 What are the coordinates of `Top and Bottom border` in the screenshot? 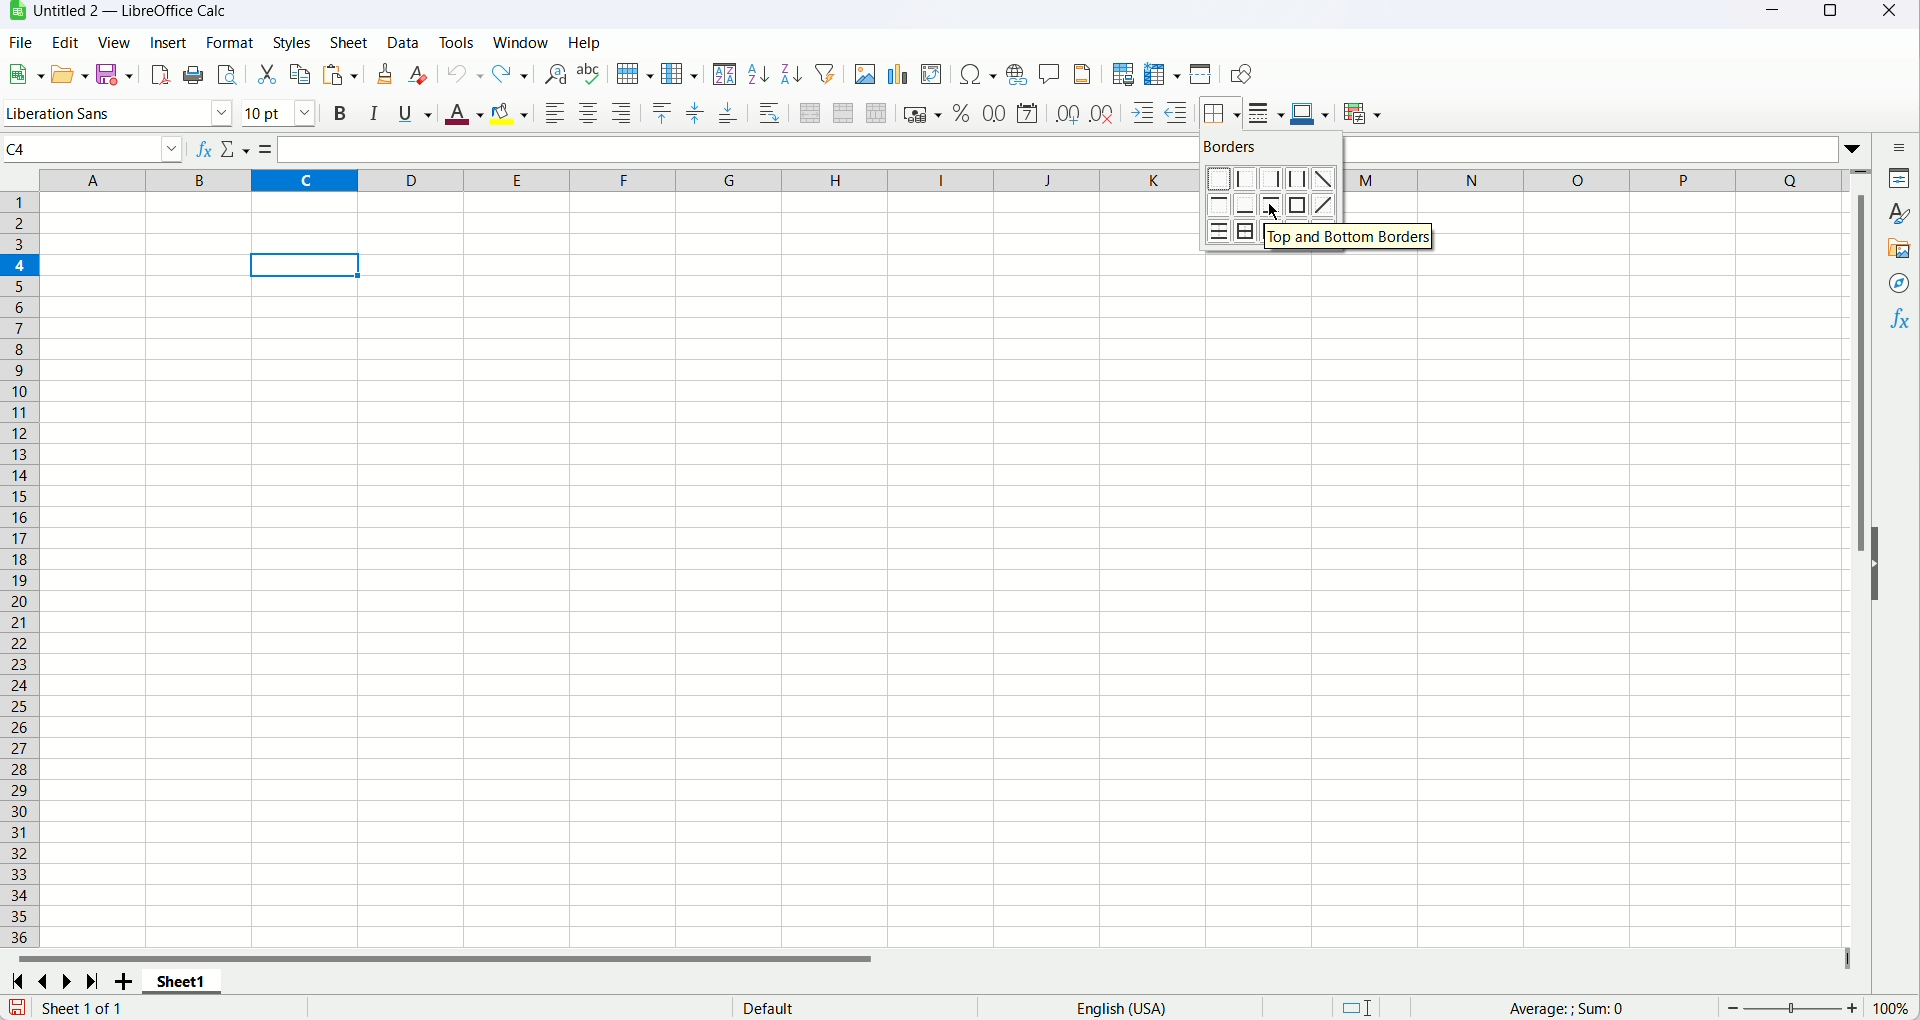 It's located at (1270, 206).